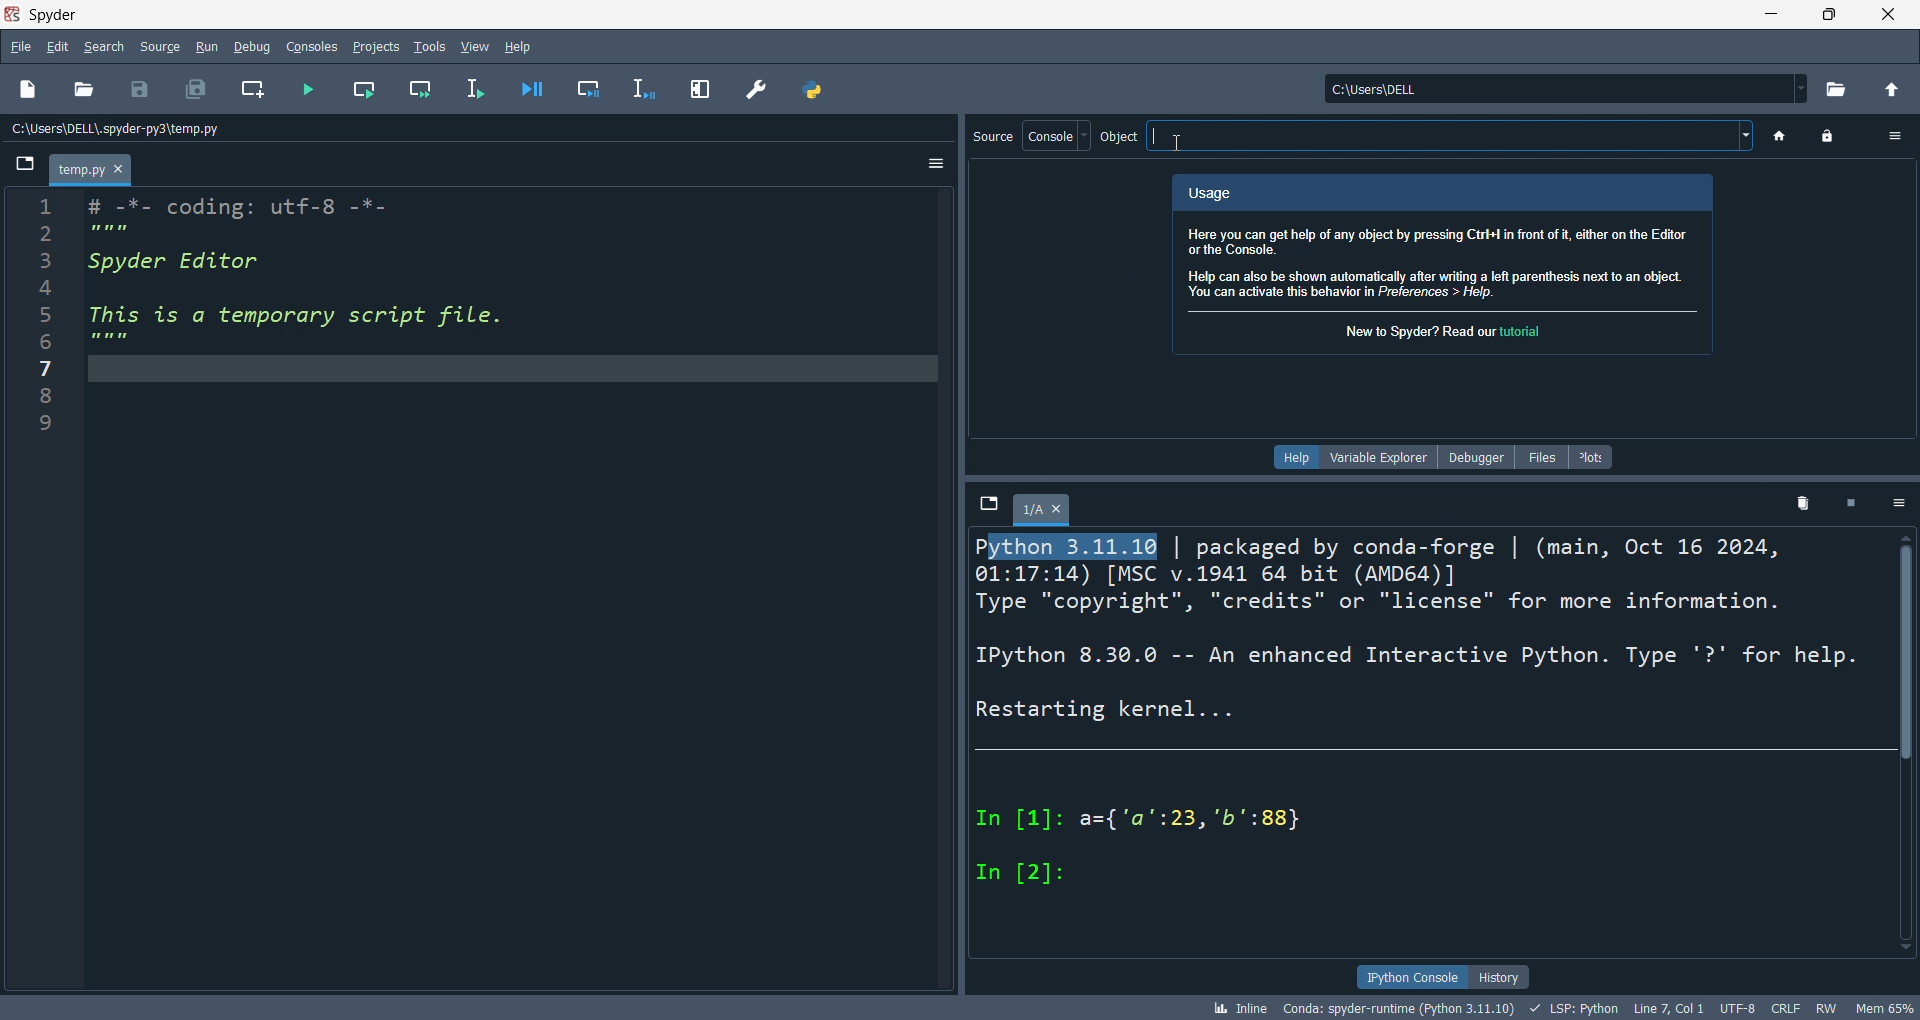  What do you see at coordinates (581, 90) in the screenshot?
I see `debug cel` at bounding box center [581, 90].